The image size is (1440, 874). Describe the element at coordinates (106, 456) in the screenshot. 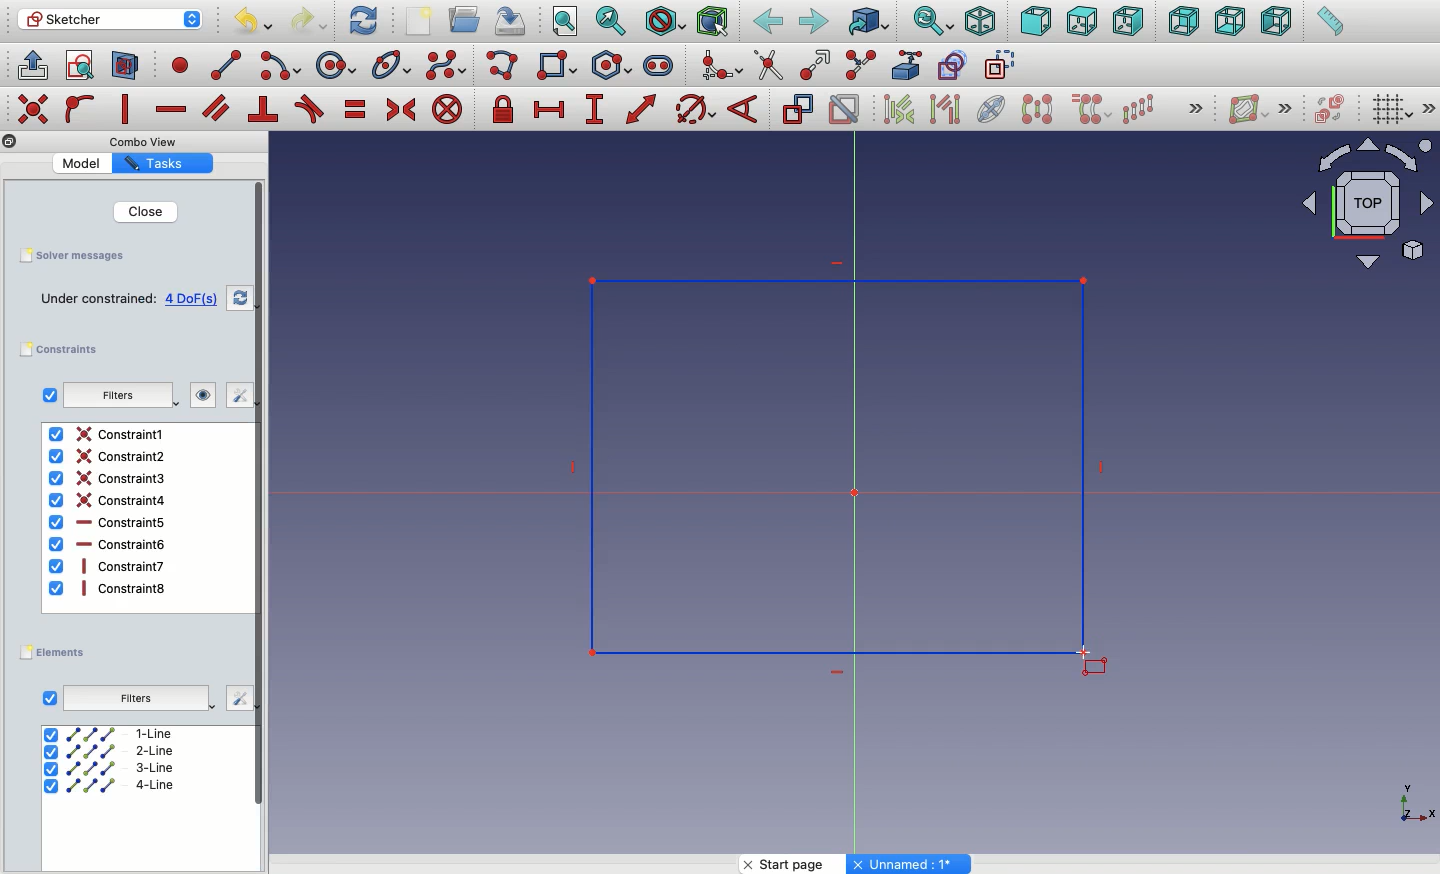

I see `Constraint2` at that location.